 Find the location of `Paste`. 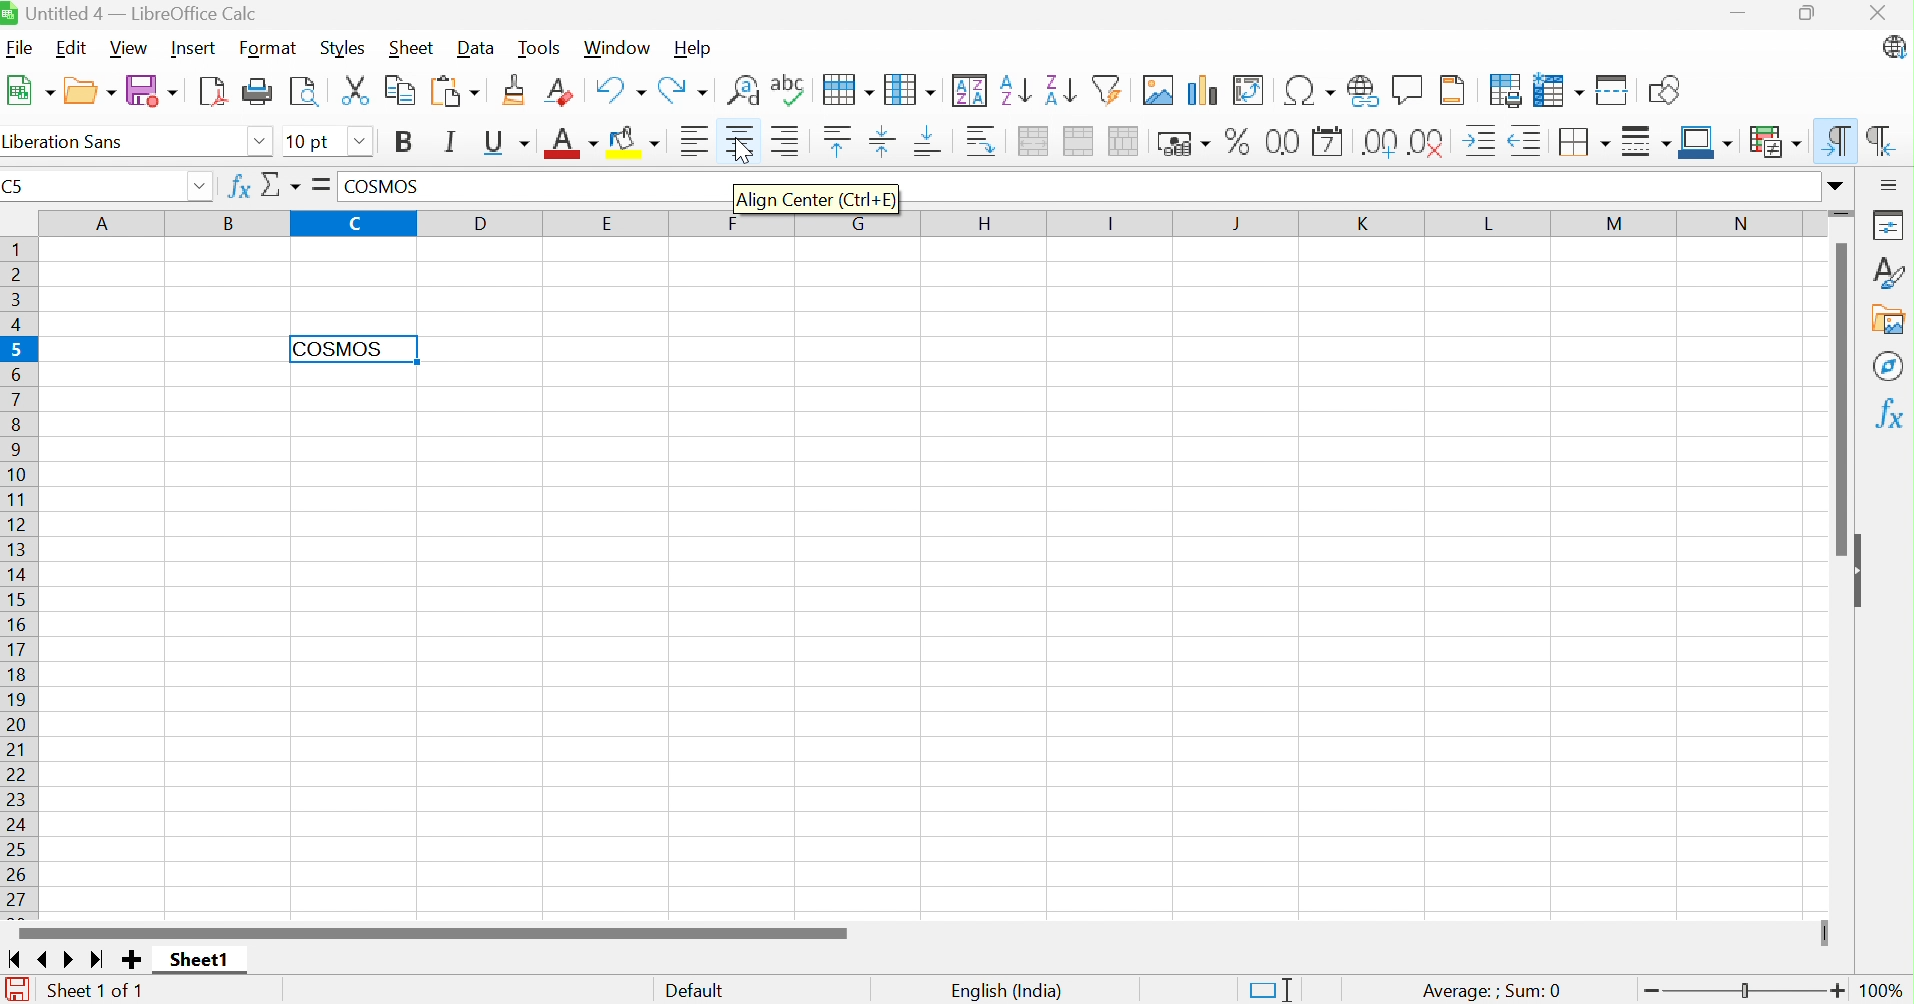

Paste is located at coordinates (453, 93).